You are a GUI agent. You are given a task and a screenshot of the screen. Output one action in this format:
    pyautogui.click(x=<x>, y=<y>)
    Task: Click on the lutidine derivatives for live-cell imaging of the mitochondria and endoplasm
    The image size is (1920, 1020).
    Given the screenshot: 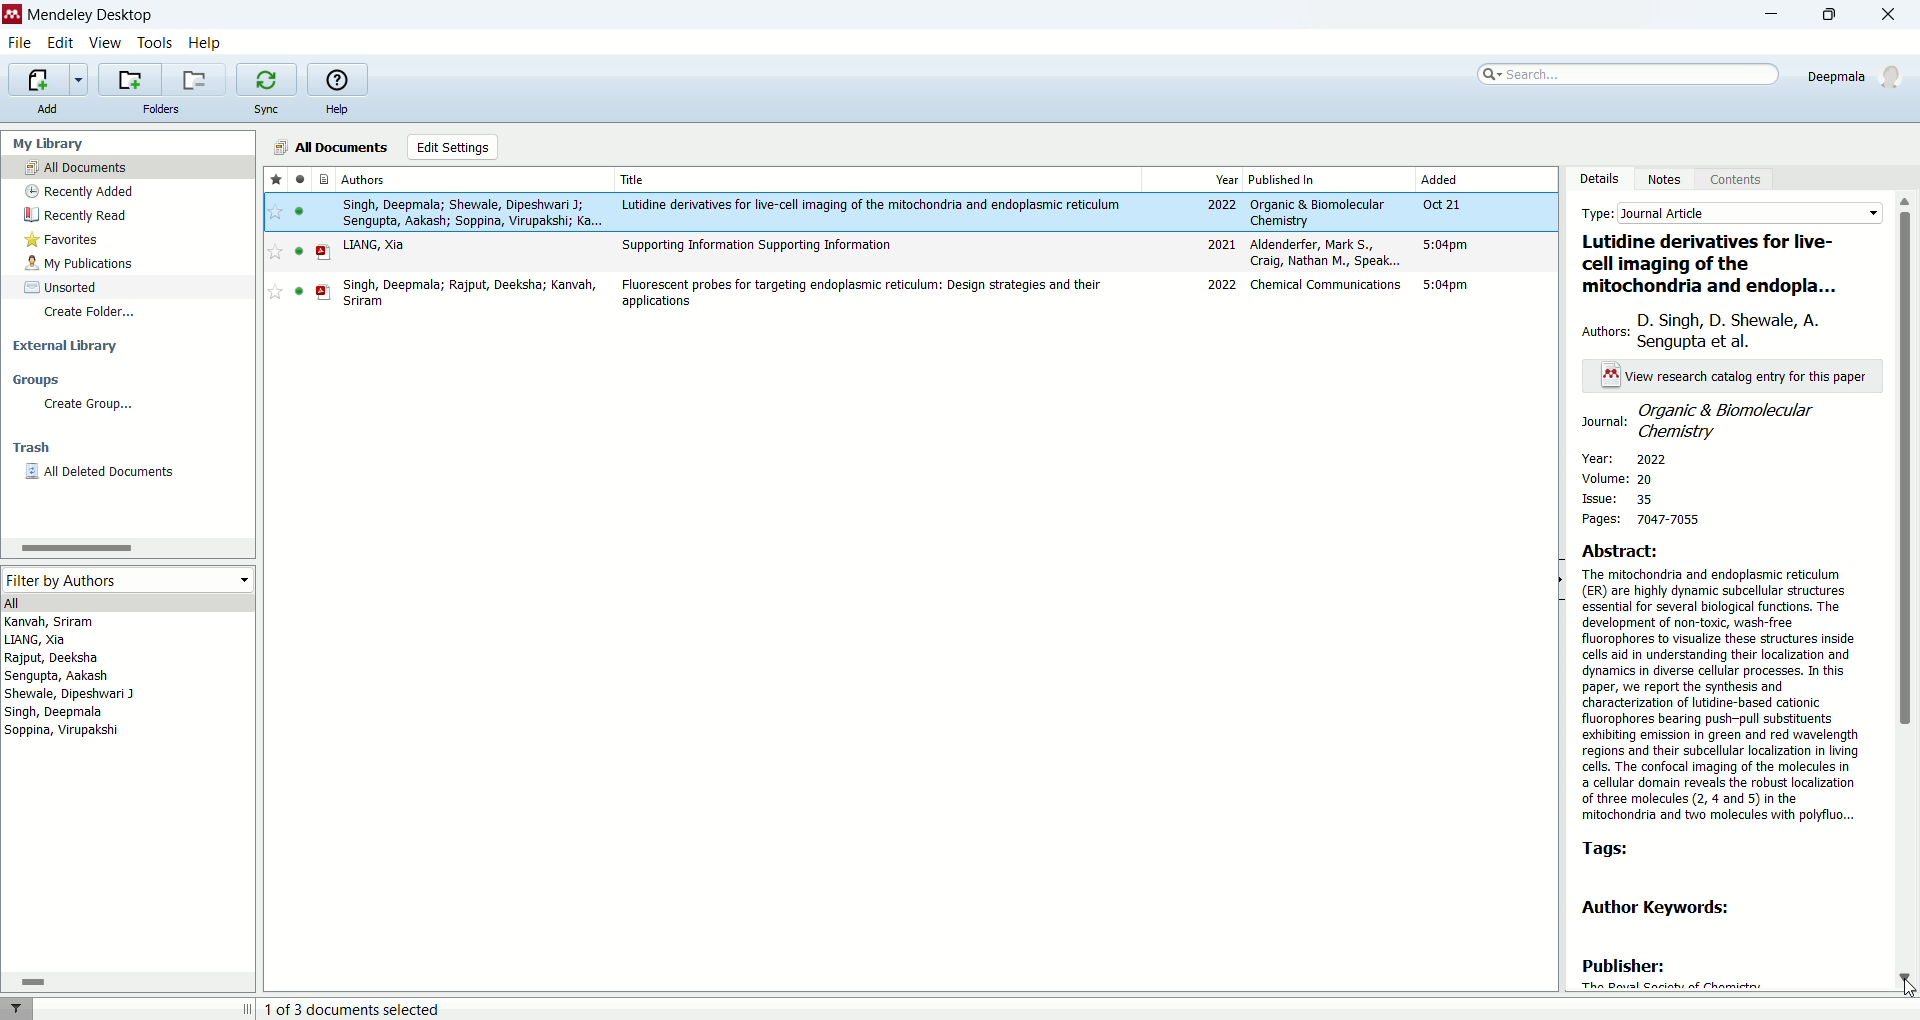 What is the action you would take?
    pyautogui.click(x=1724, y=262)
    